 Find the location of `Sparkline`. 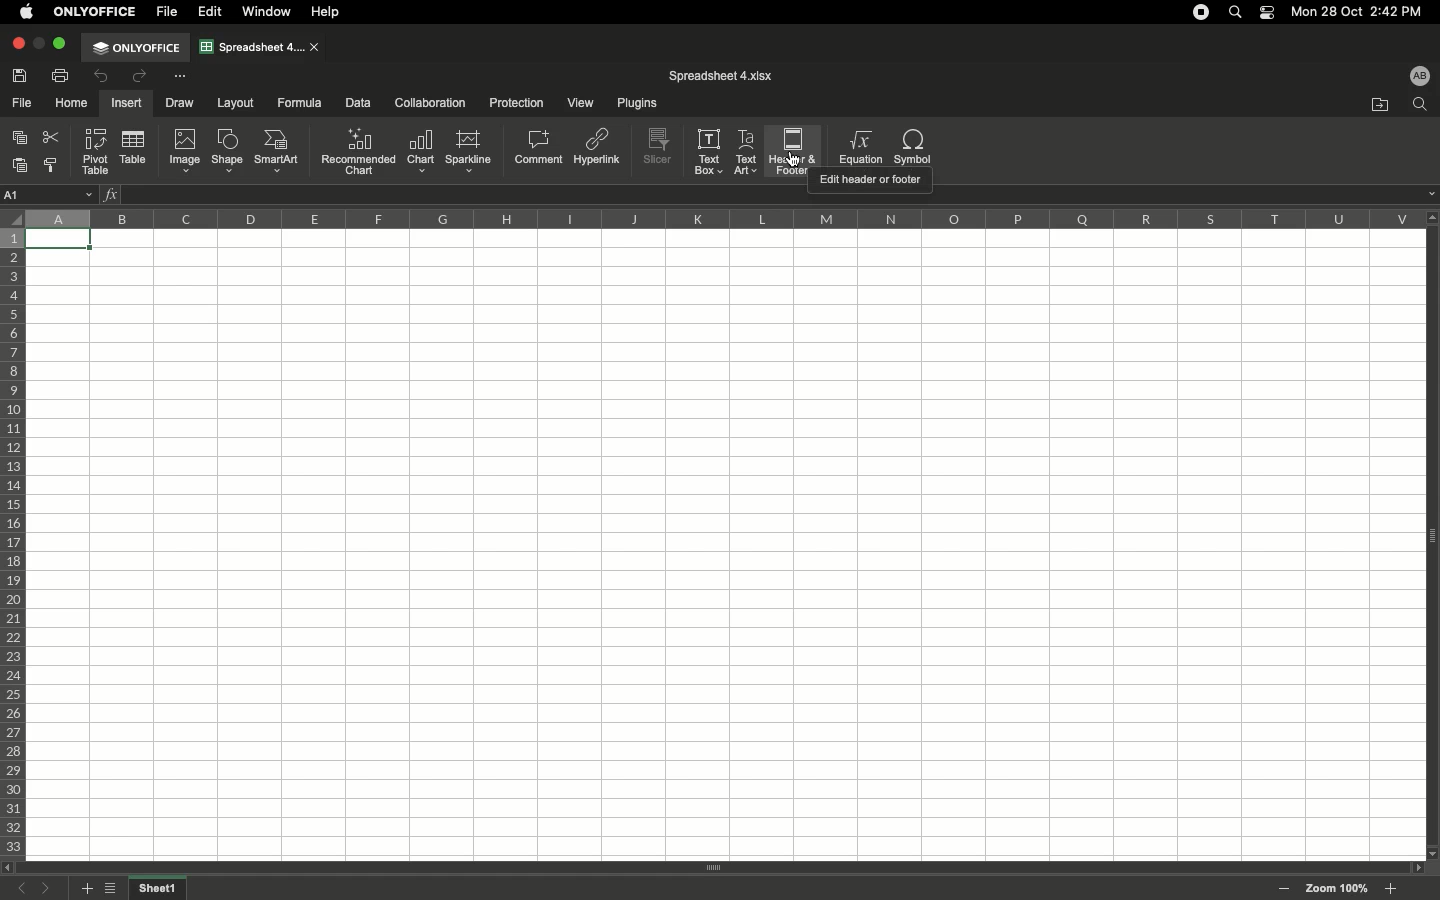

Sparkline is located at coordinates (468, 151).